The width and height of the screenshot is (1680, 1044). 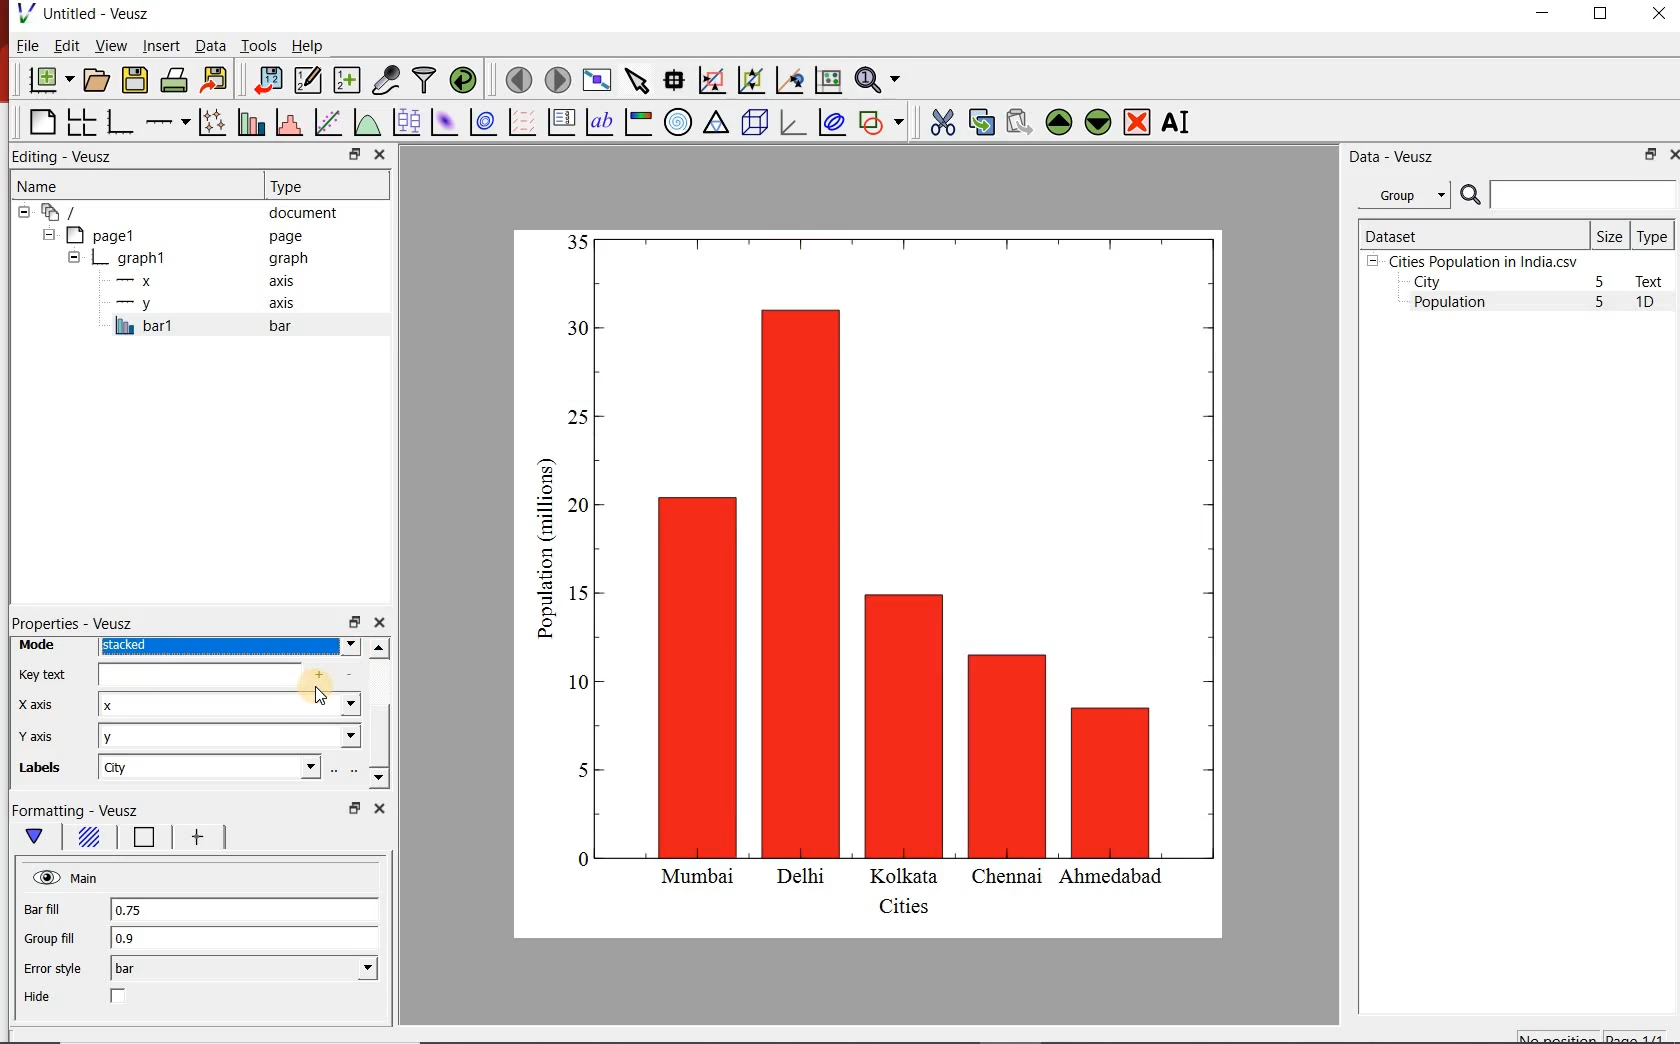 What do you see at coordinates (95, 80) in the screenshot?
I see `open a document` at bounding box center [95, 80].